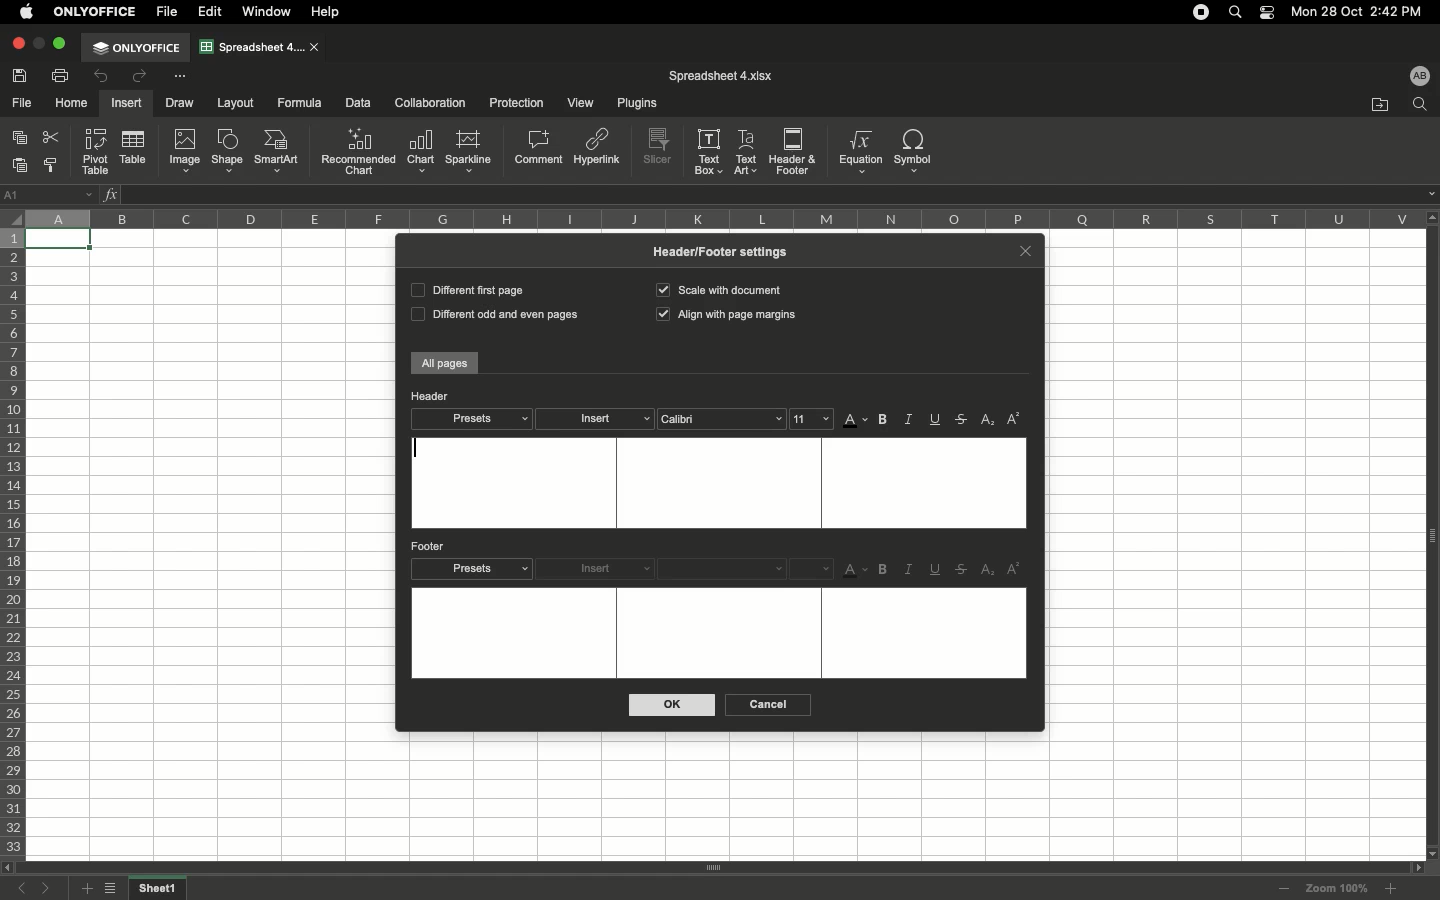 The height and width of the screenshot is (900, 1440). What do you see at coordinates (1414, 868) in the screenshot?
I see `scroll right` at bounding box center [1414, 868].